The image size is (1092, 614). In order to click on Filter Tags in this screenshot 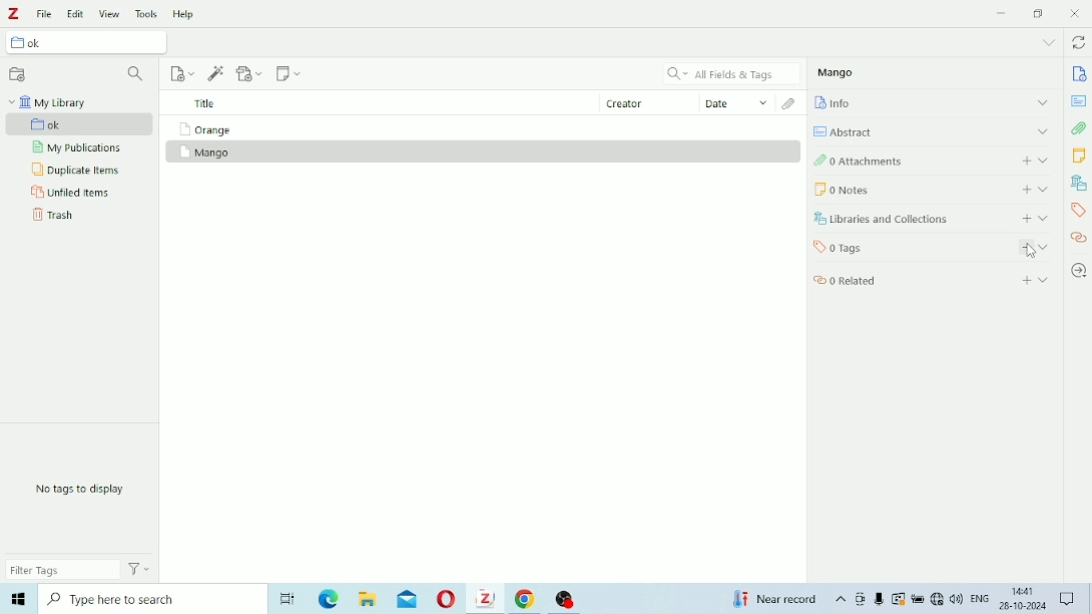, I will do `click(59, 570)`.